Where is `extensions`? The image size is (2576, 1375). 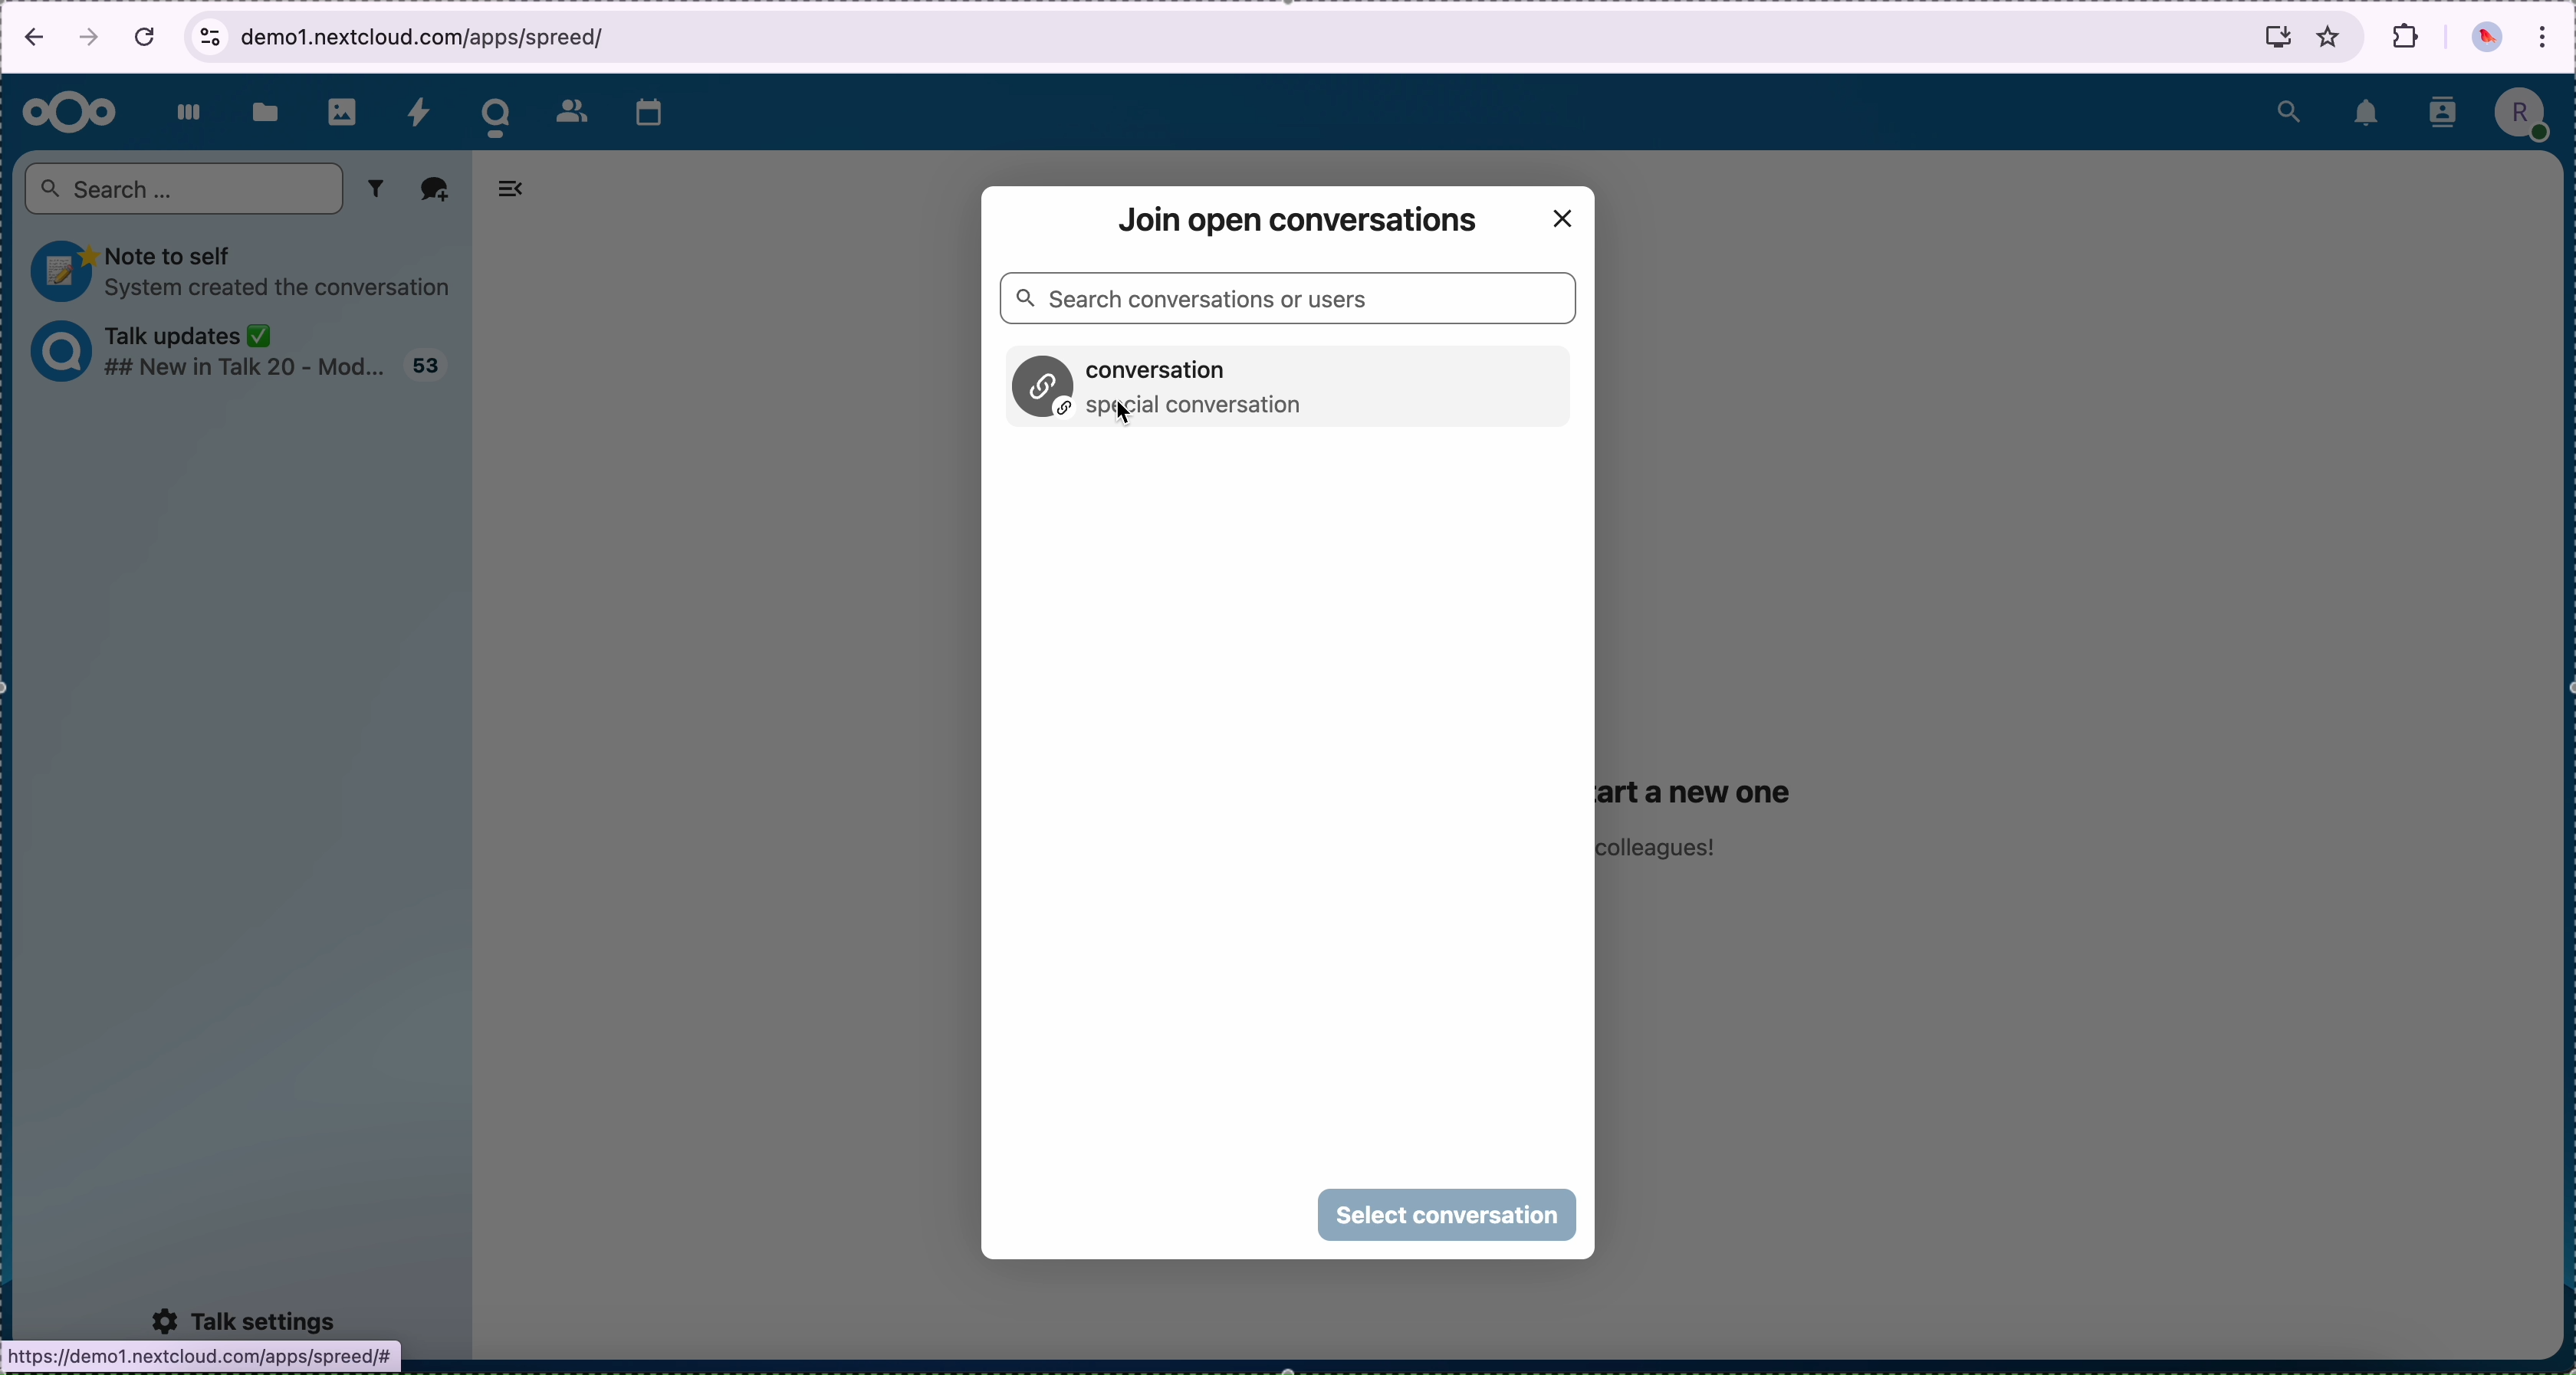 extensions is located at coordinates (2405, 30).